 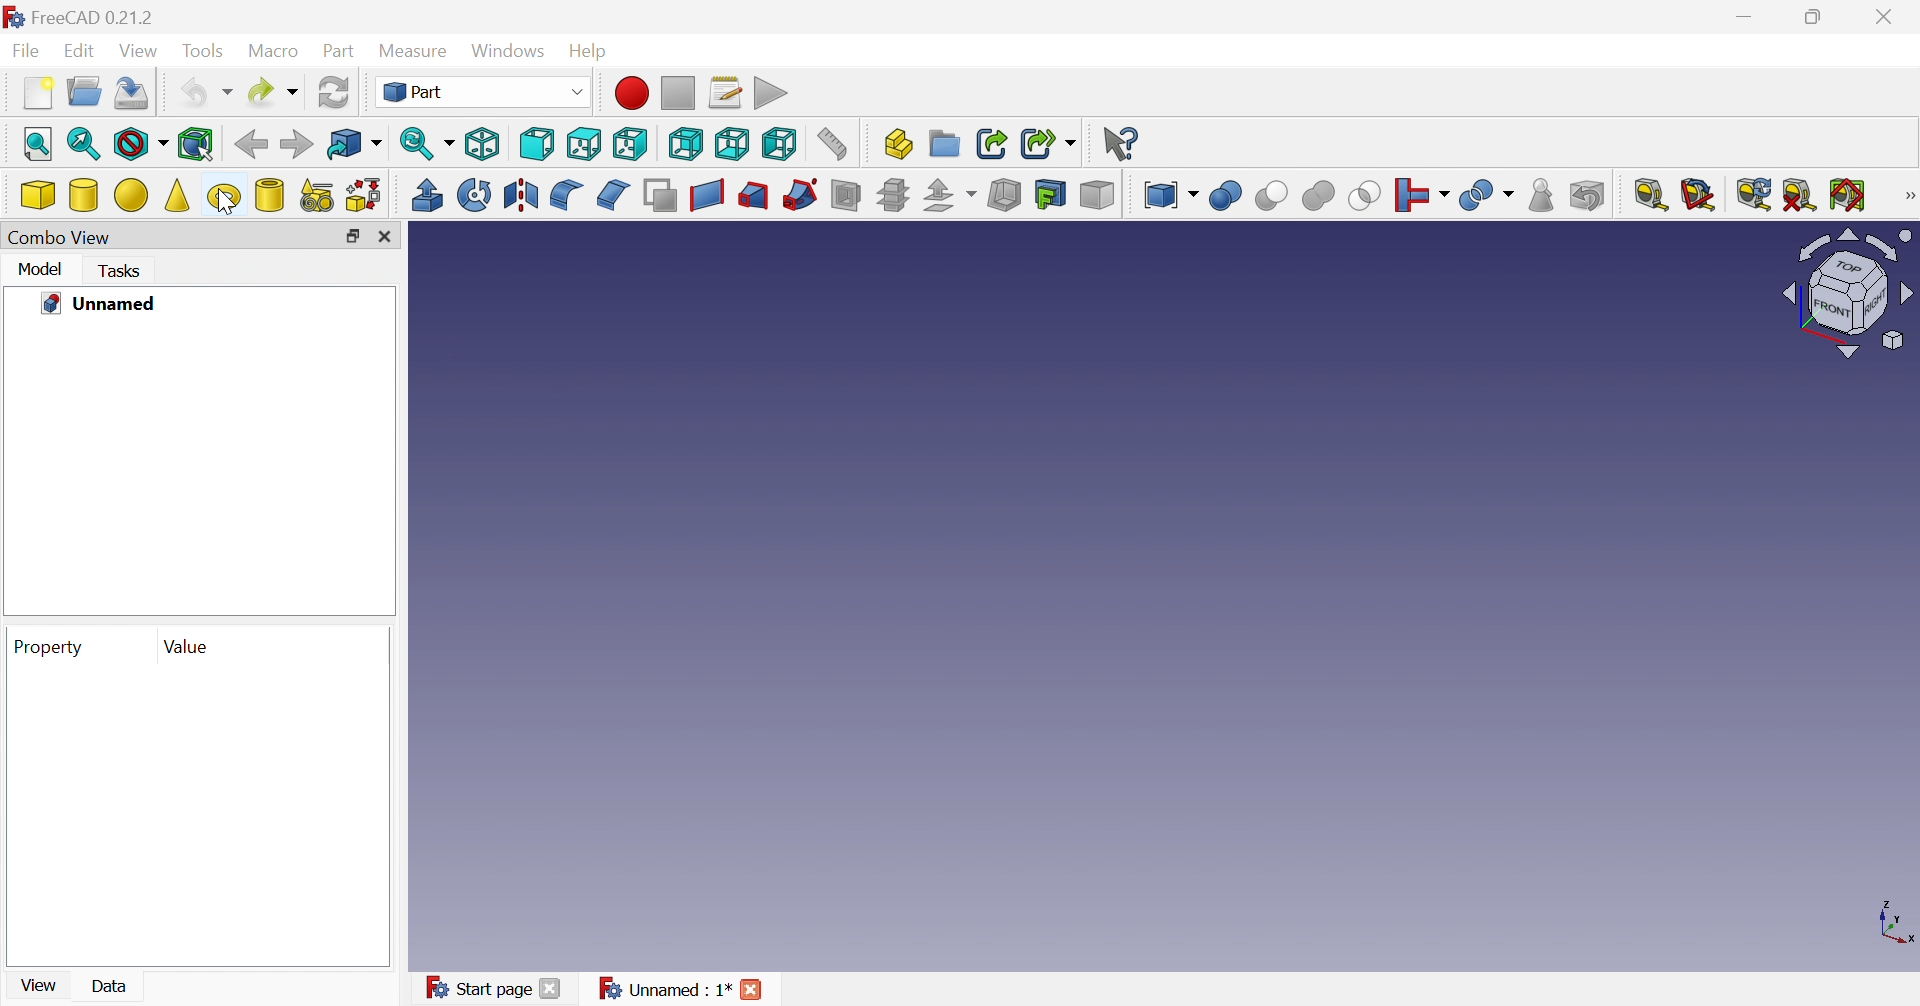 What do you see at coordinates (1319, 195) in the screenshot?
I see `Union` at bounding box center [1319, 195].